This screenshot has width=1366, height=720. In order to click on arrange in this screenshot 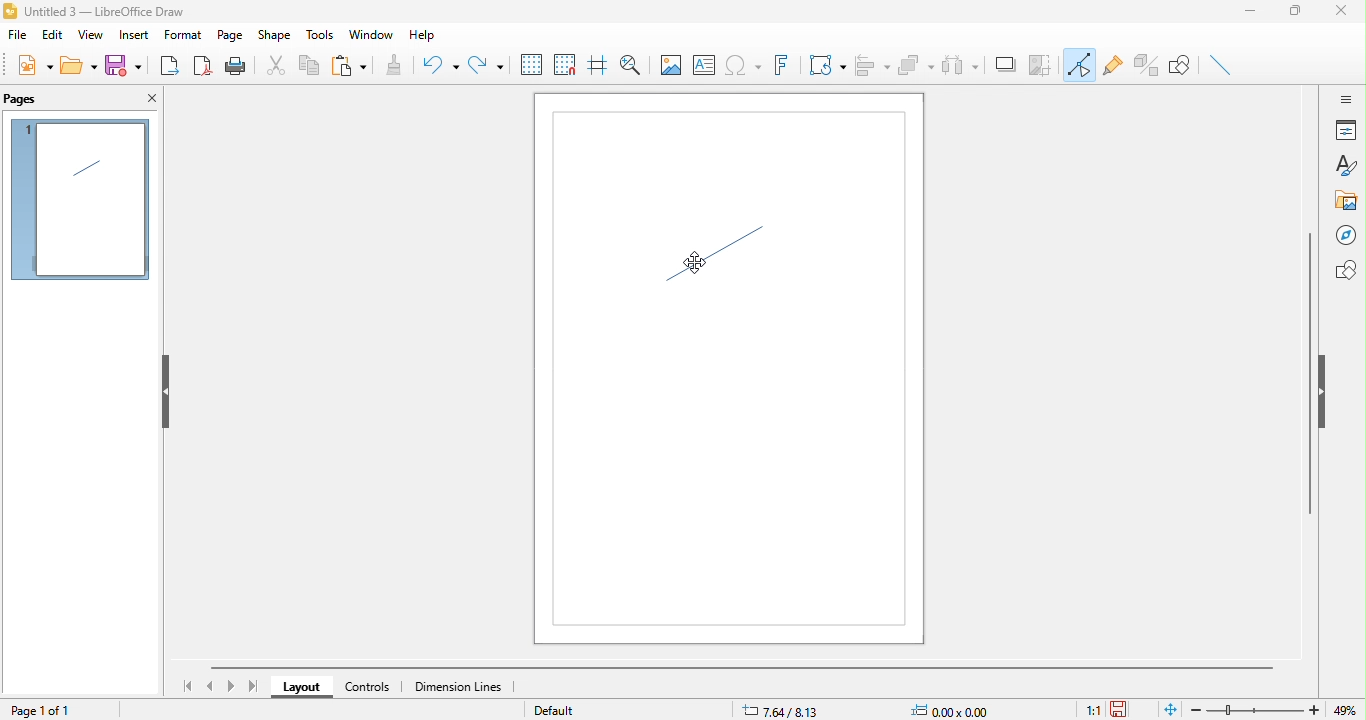, I will do `click(916, 66)`.